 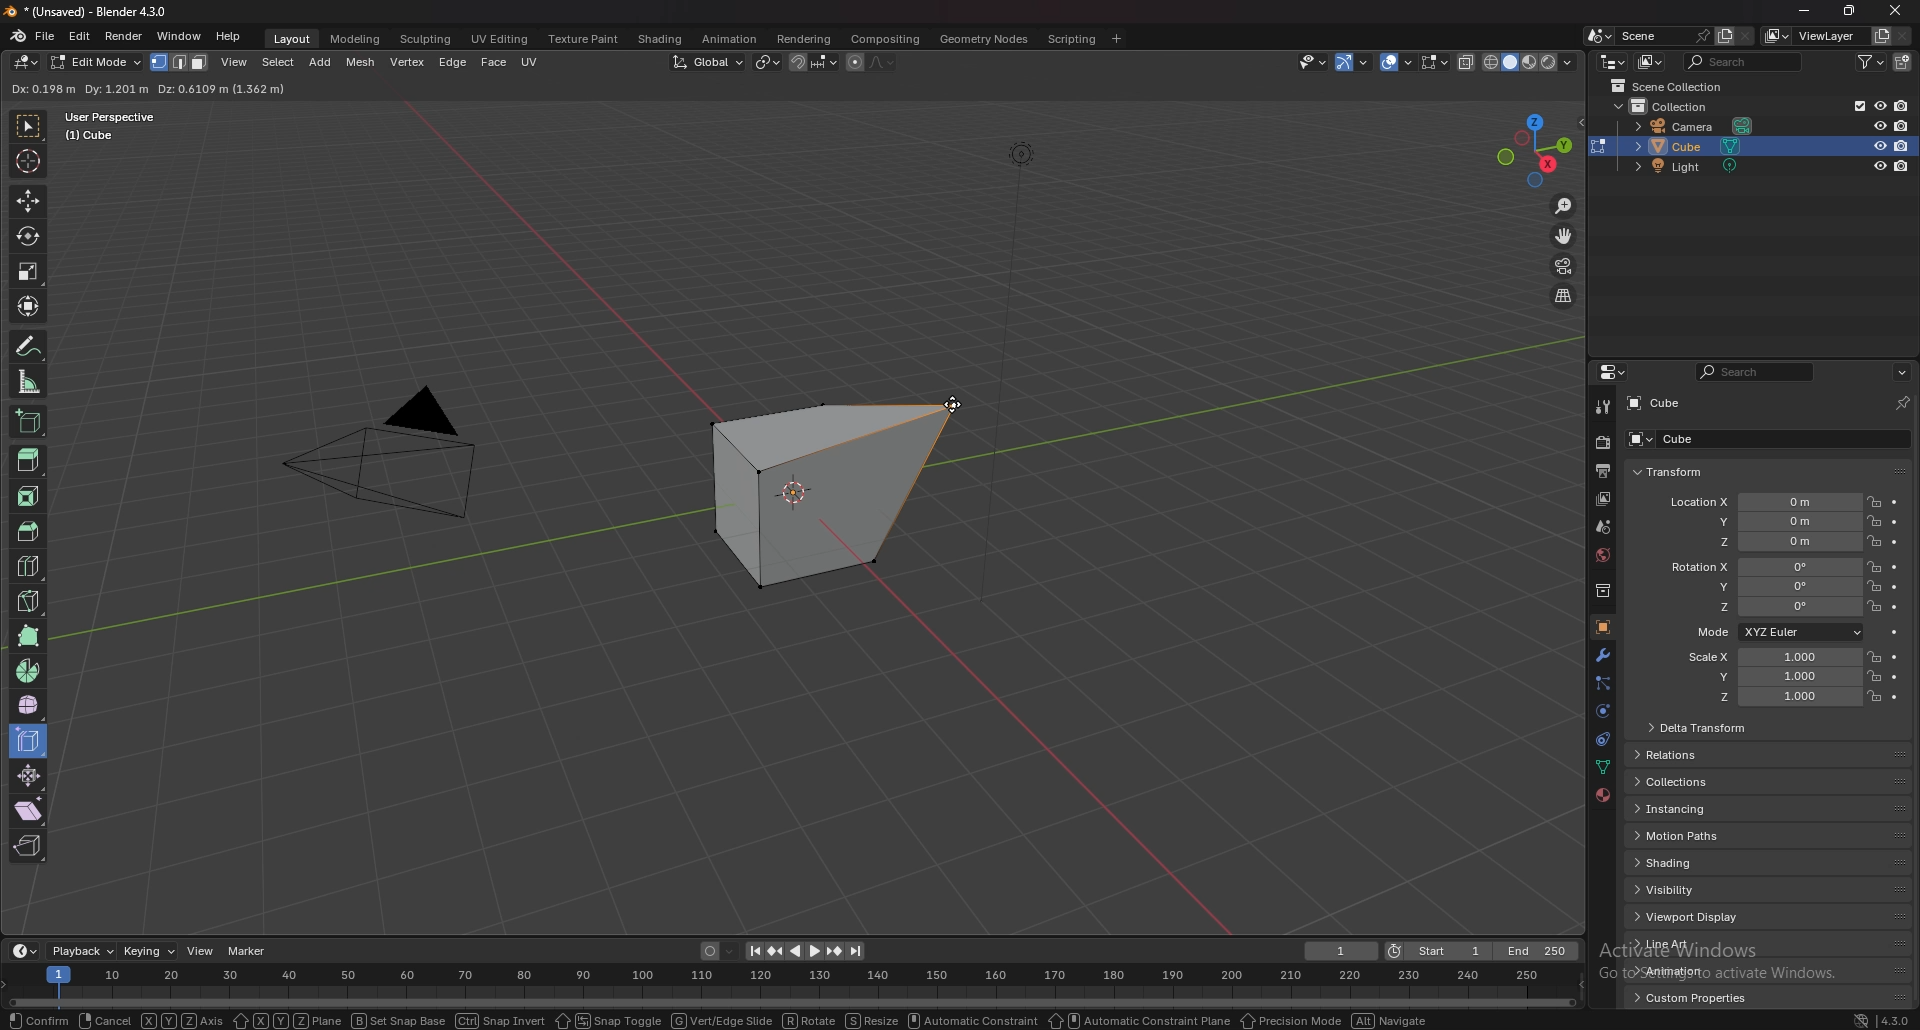 I want to click on browse scene, so click(x=1597, y=36).